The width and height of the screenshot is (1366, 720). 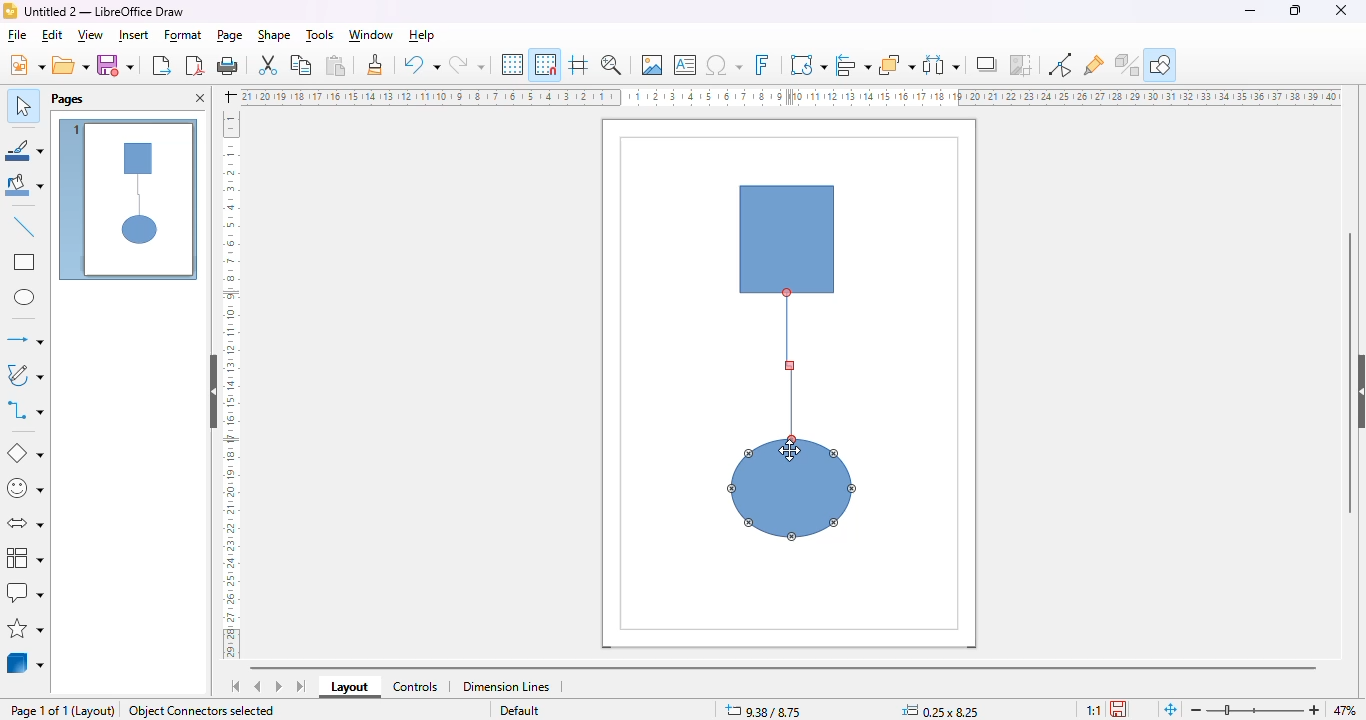 What do you see at coordinates (941, 710) in the screenshot?
I see `0.25 x 8.25` at bounding box center [941, 710].